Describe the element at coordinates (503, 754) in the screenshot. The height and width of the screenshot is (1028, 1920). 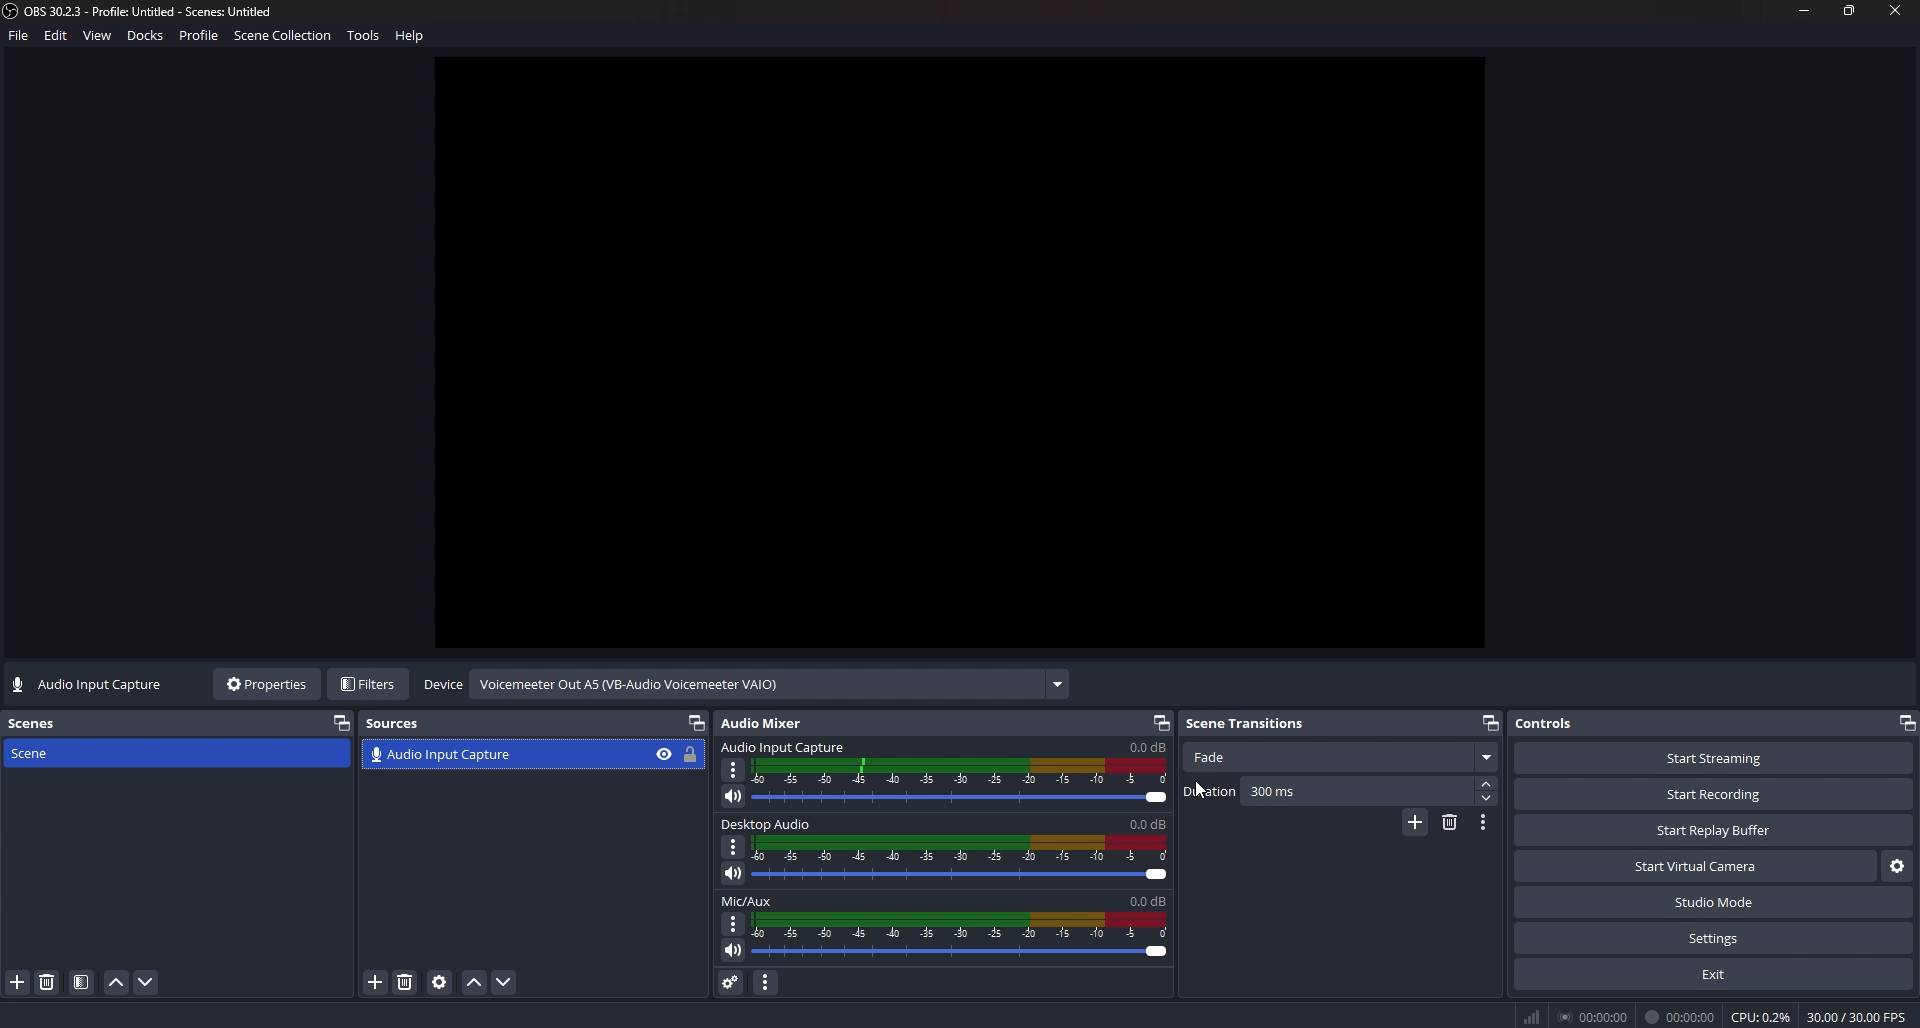
I see `source` at that location.